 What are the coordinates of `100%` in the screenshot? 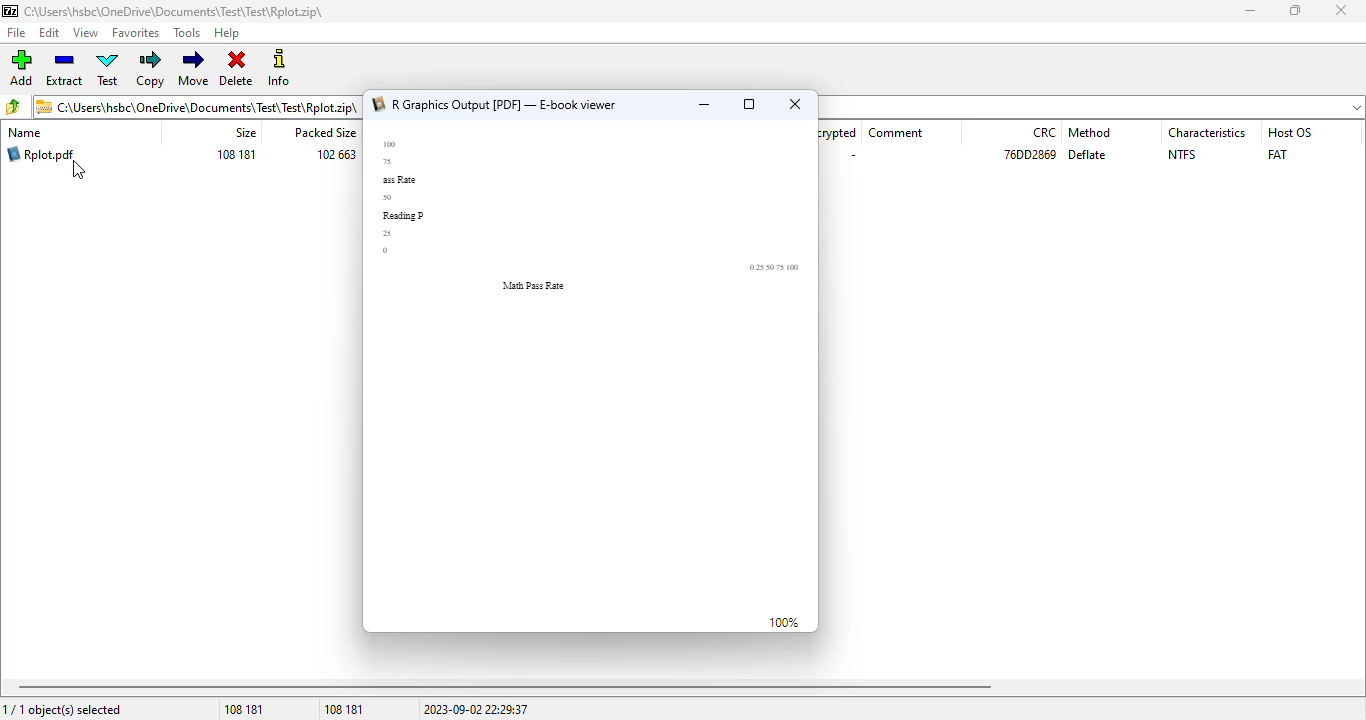 It's located at (784, 624).